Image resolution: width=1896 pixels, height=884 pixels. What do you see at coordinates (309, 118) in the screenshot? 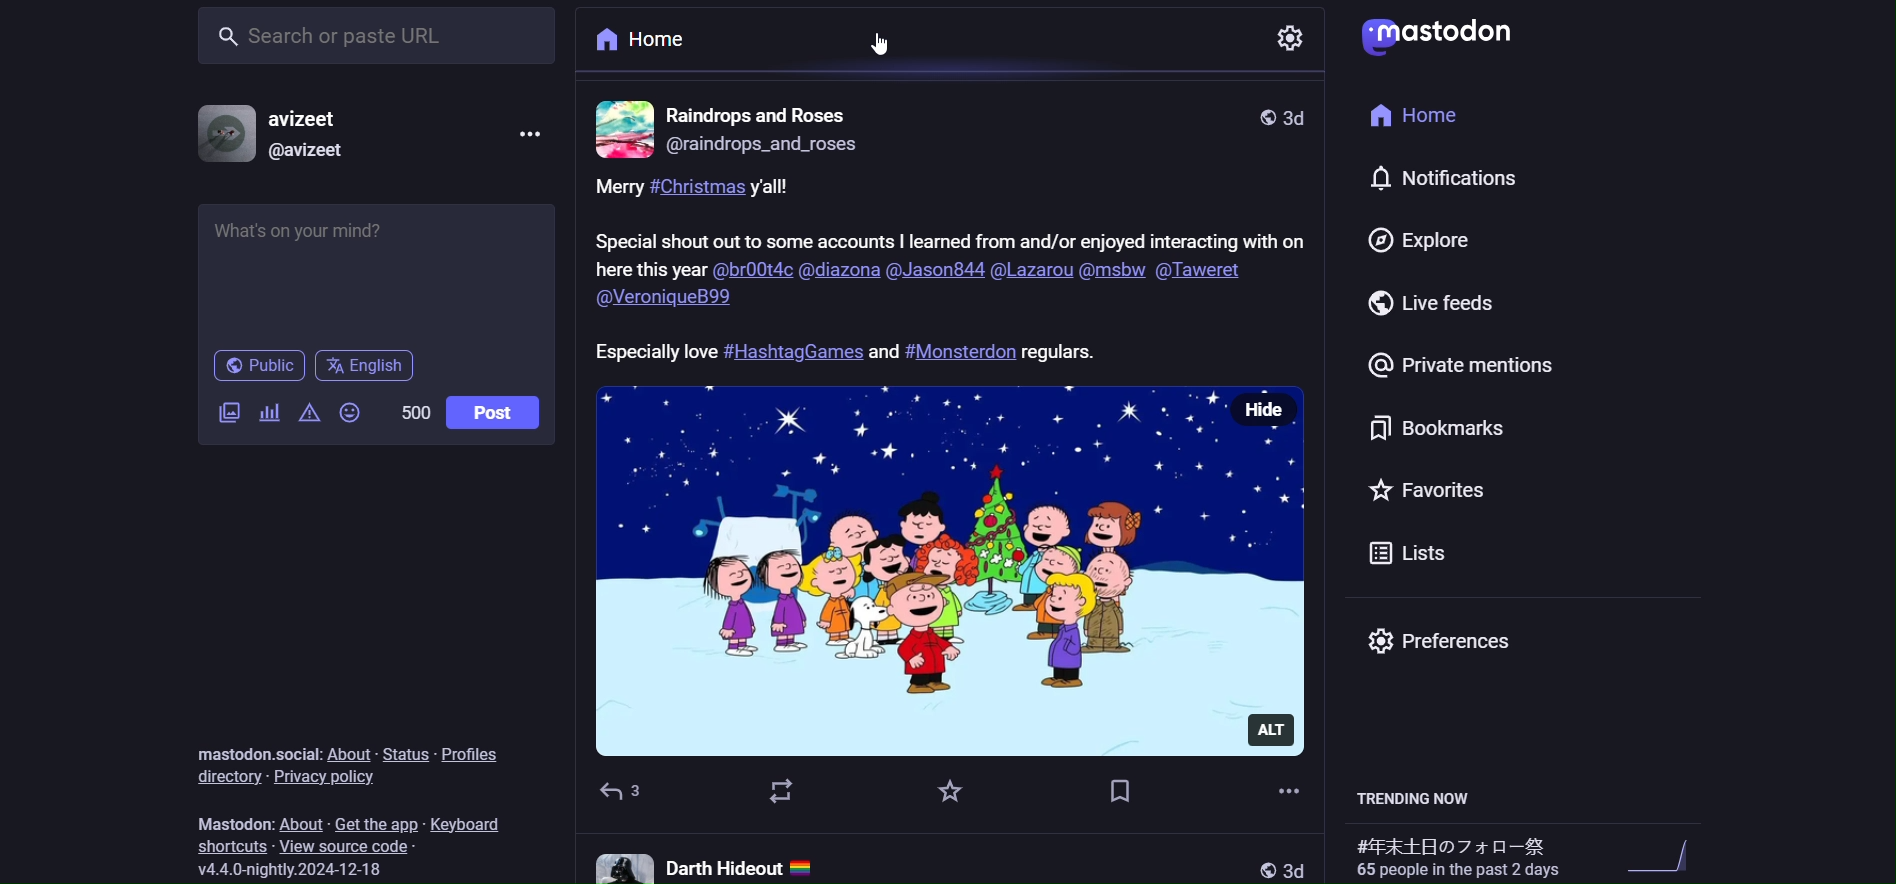
I see `name` at bounding box center [309, 118].